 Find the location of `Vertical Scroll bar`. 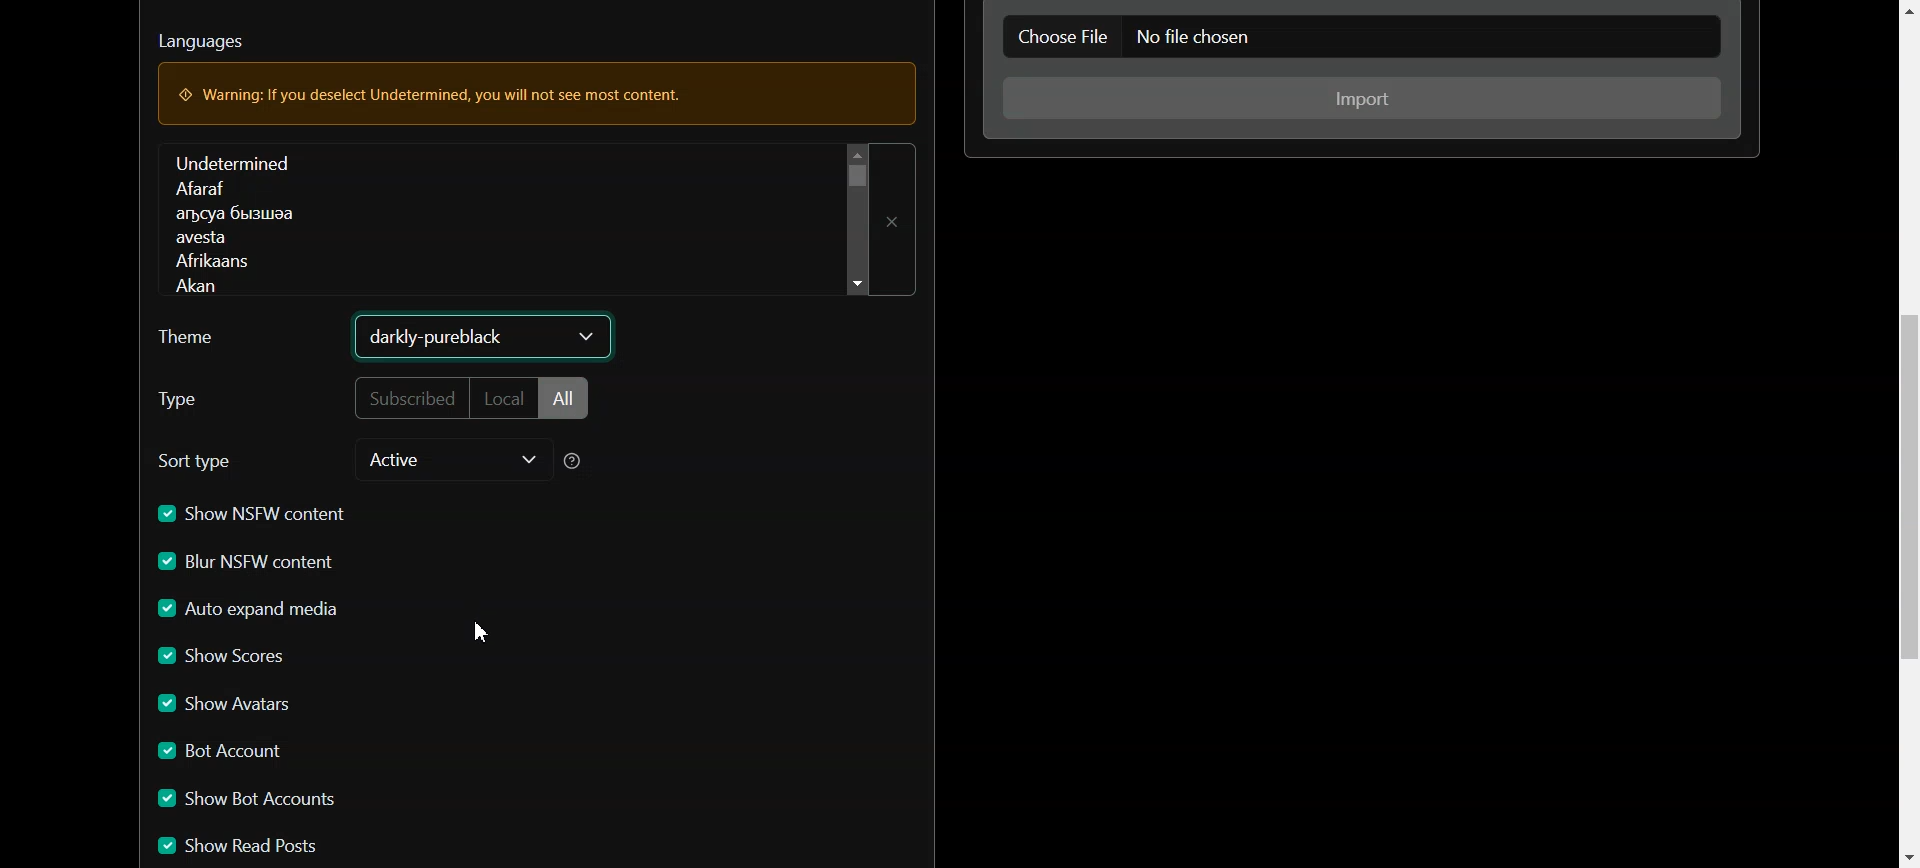

Vertical Scroll bar is located at coordinates (1907, 434).